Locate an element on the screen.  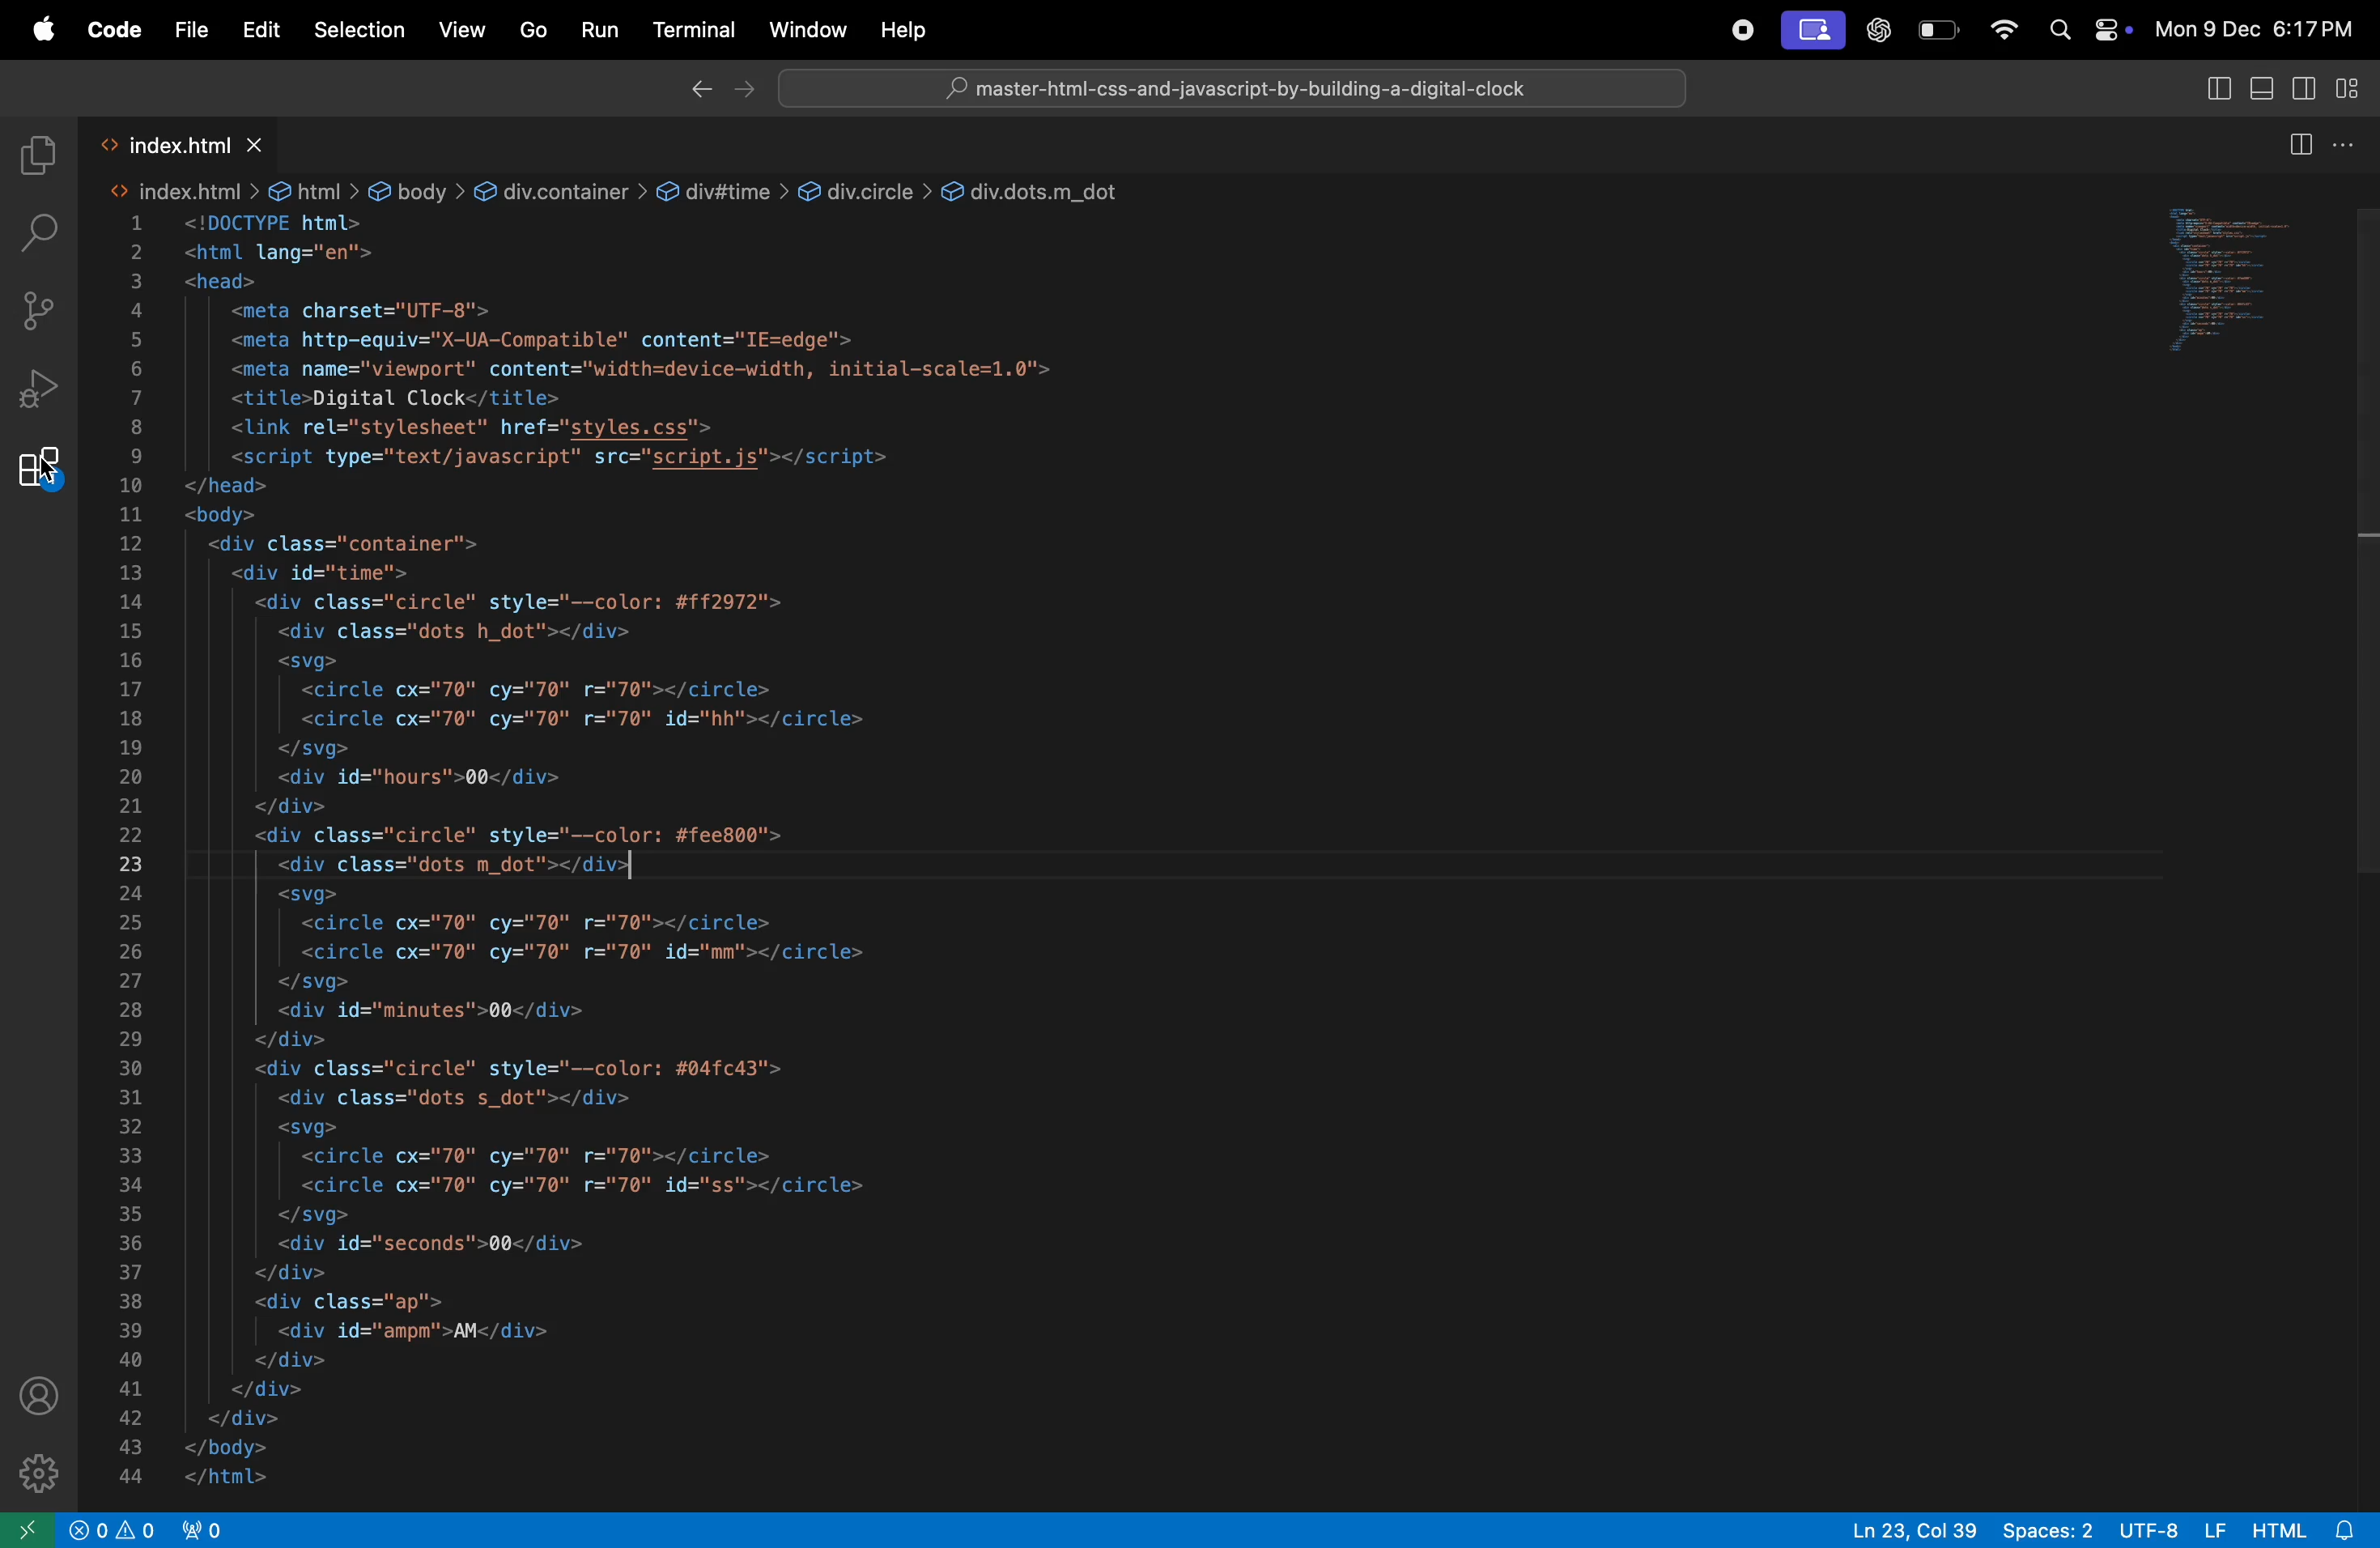
spaces is located at coordinates (2047, 1528).